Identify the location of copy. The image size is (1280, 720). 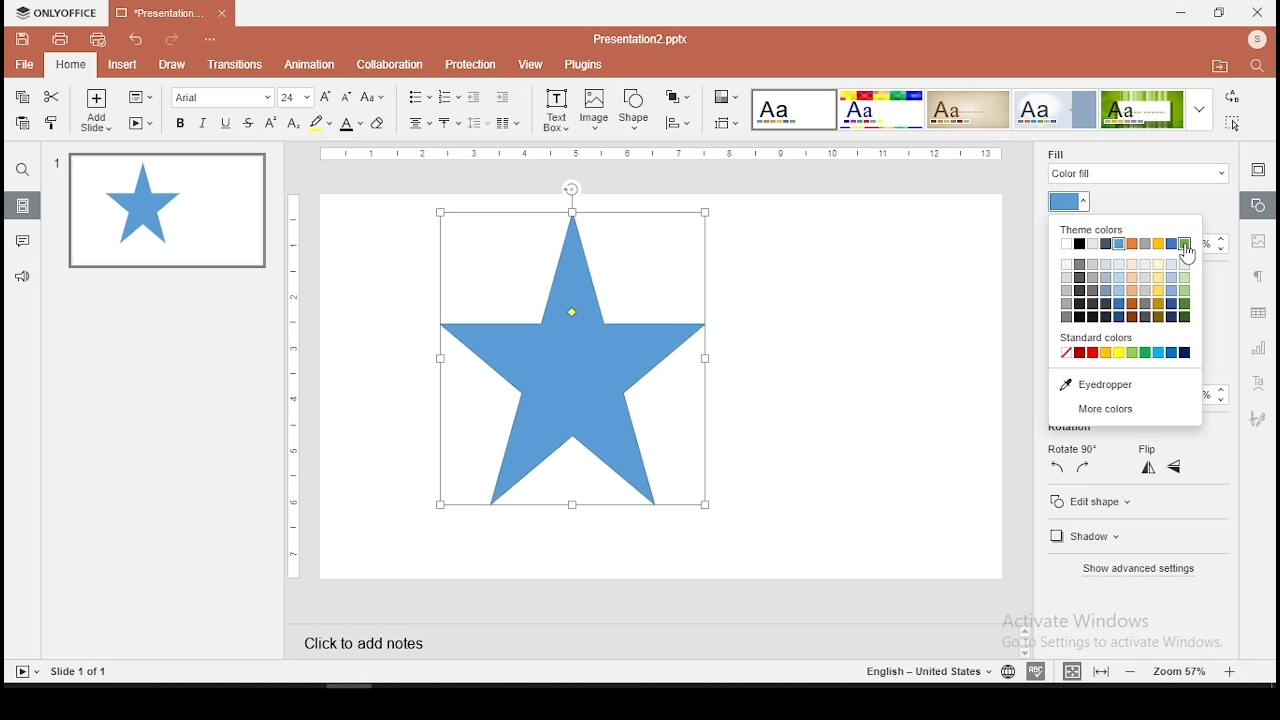
(21, 98).